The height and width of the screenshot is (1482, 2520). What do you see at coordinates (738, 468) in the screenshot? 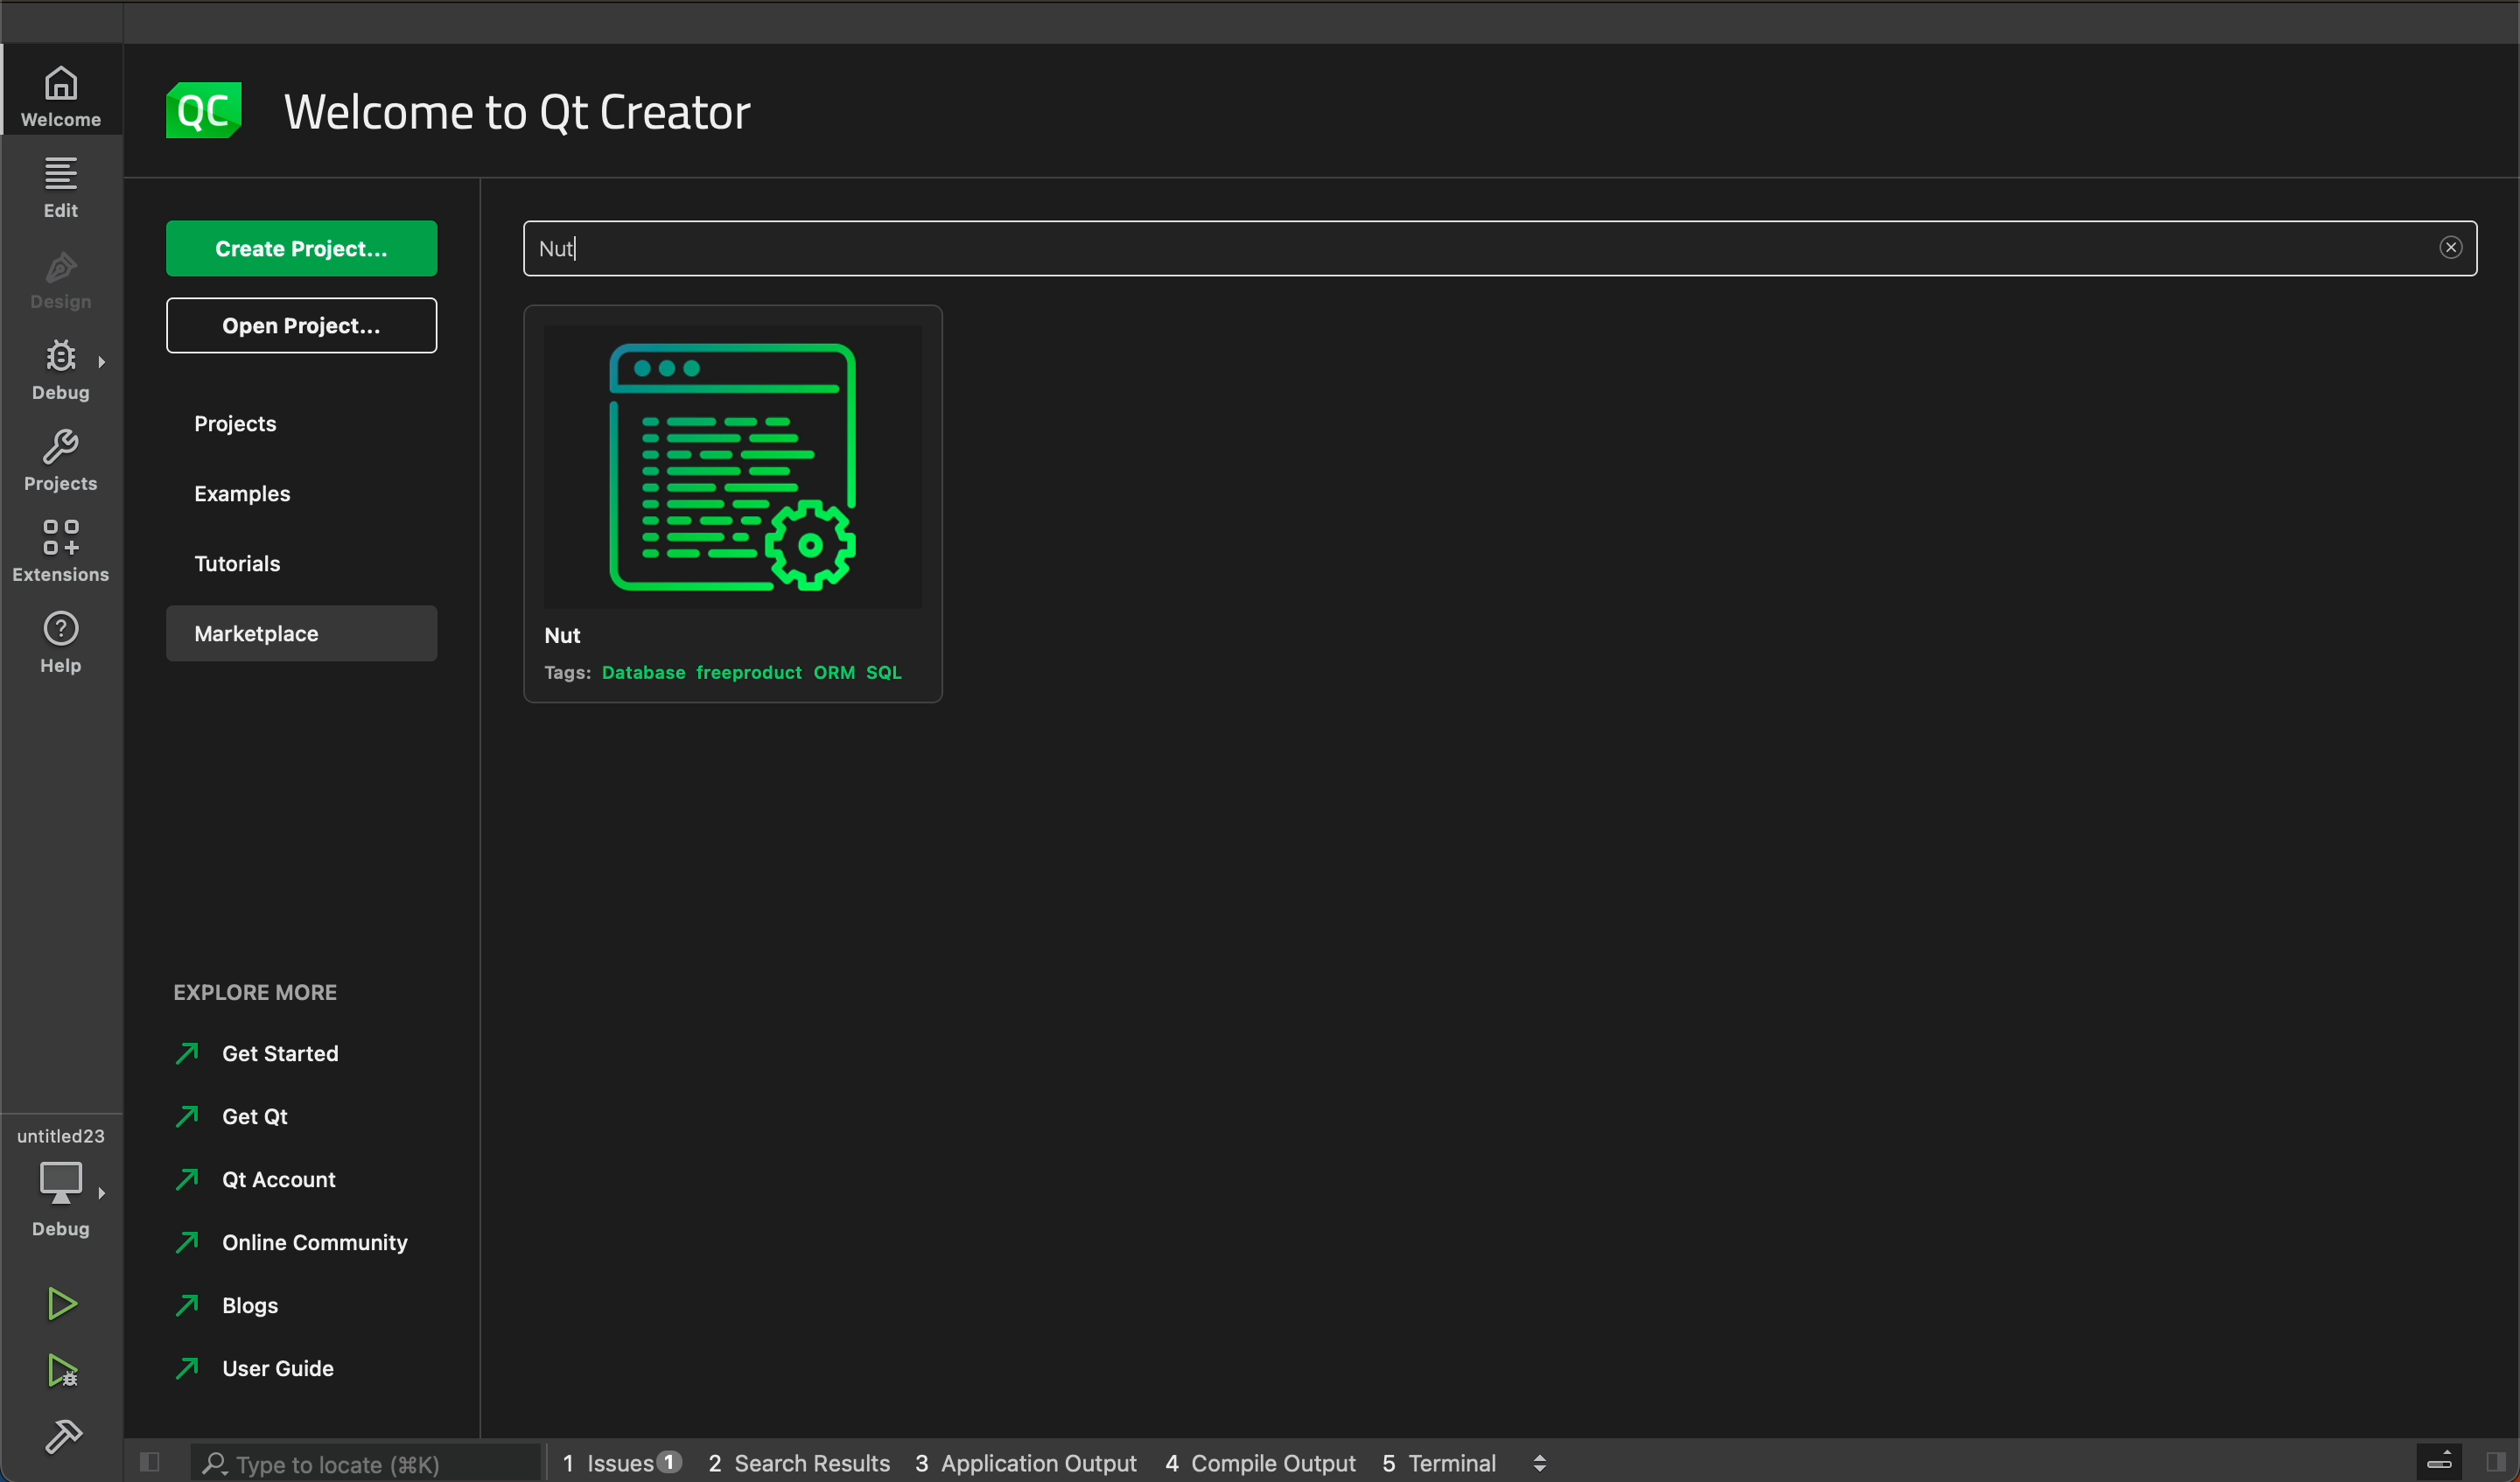
I see `logo` at bounding box center [738, 468].